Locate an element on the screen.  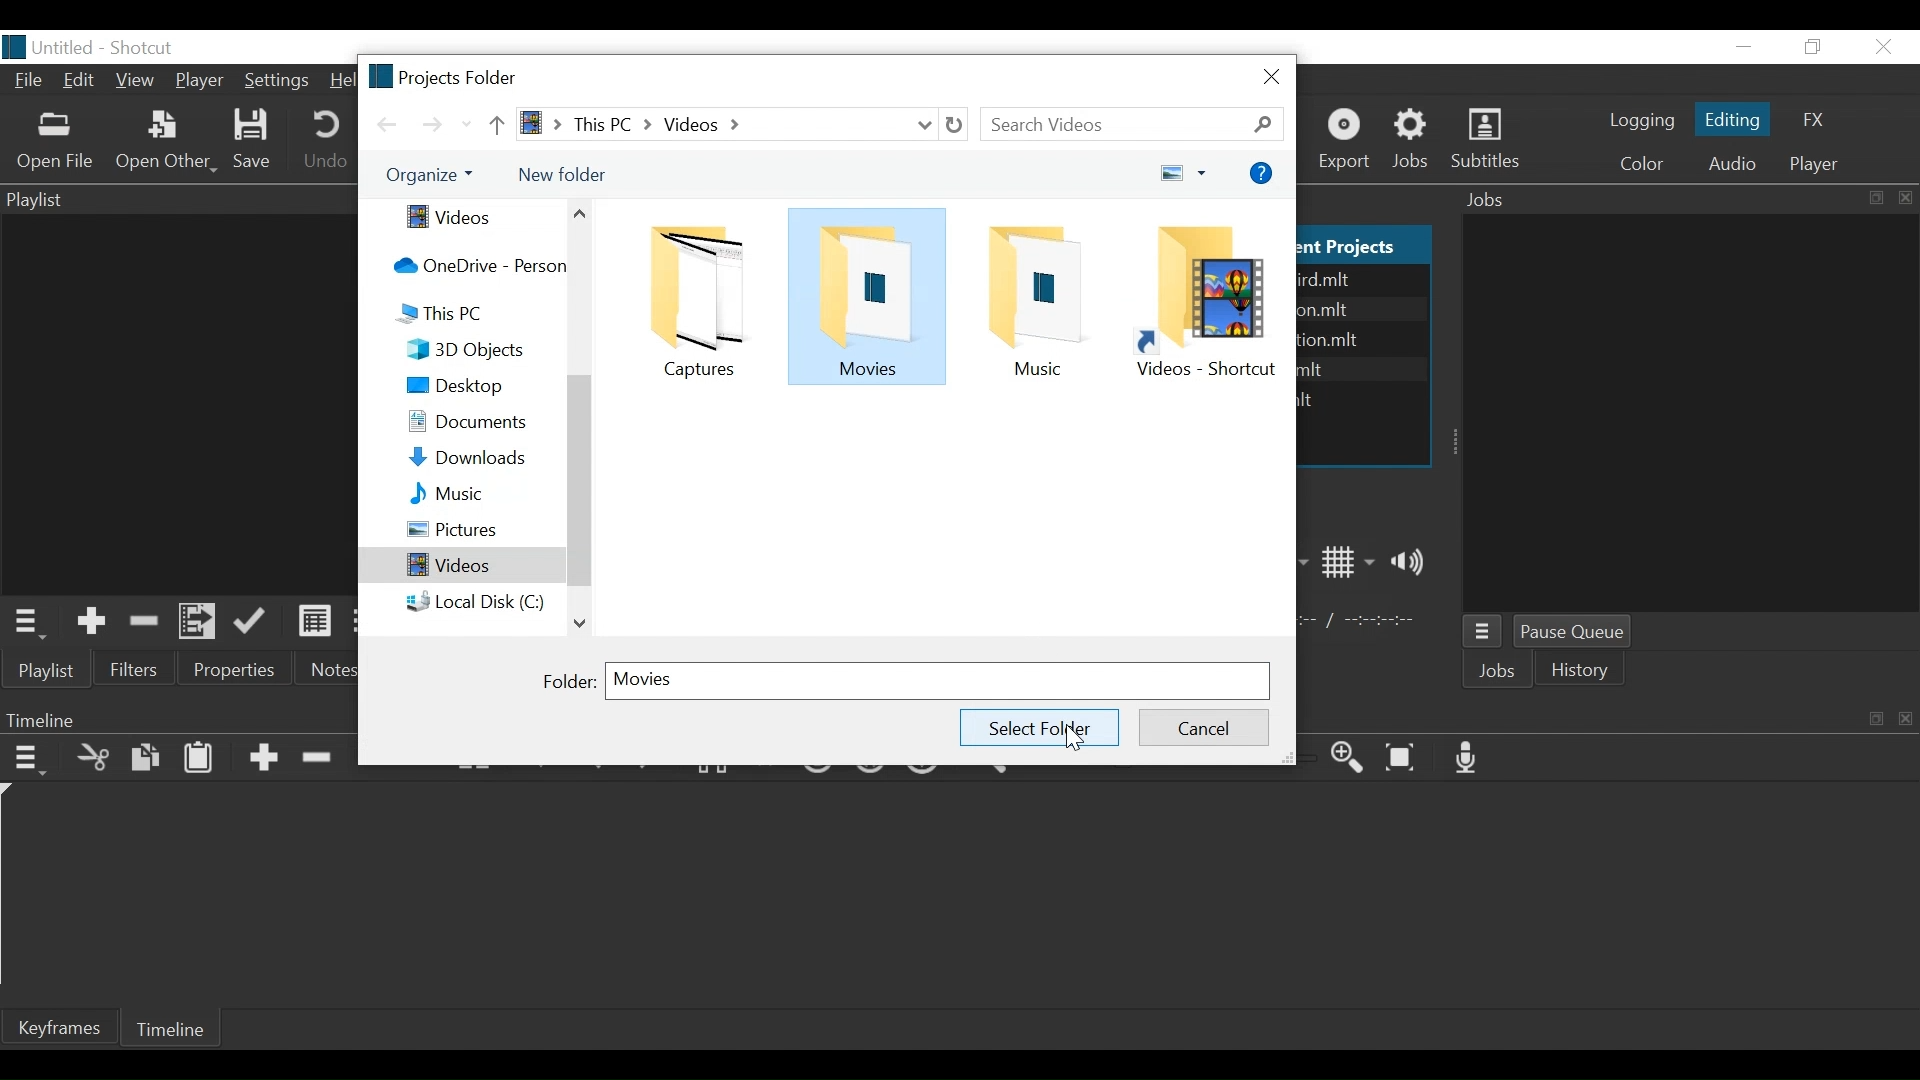
Timeline is located at coordinates (176, 1027).